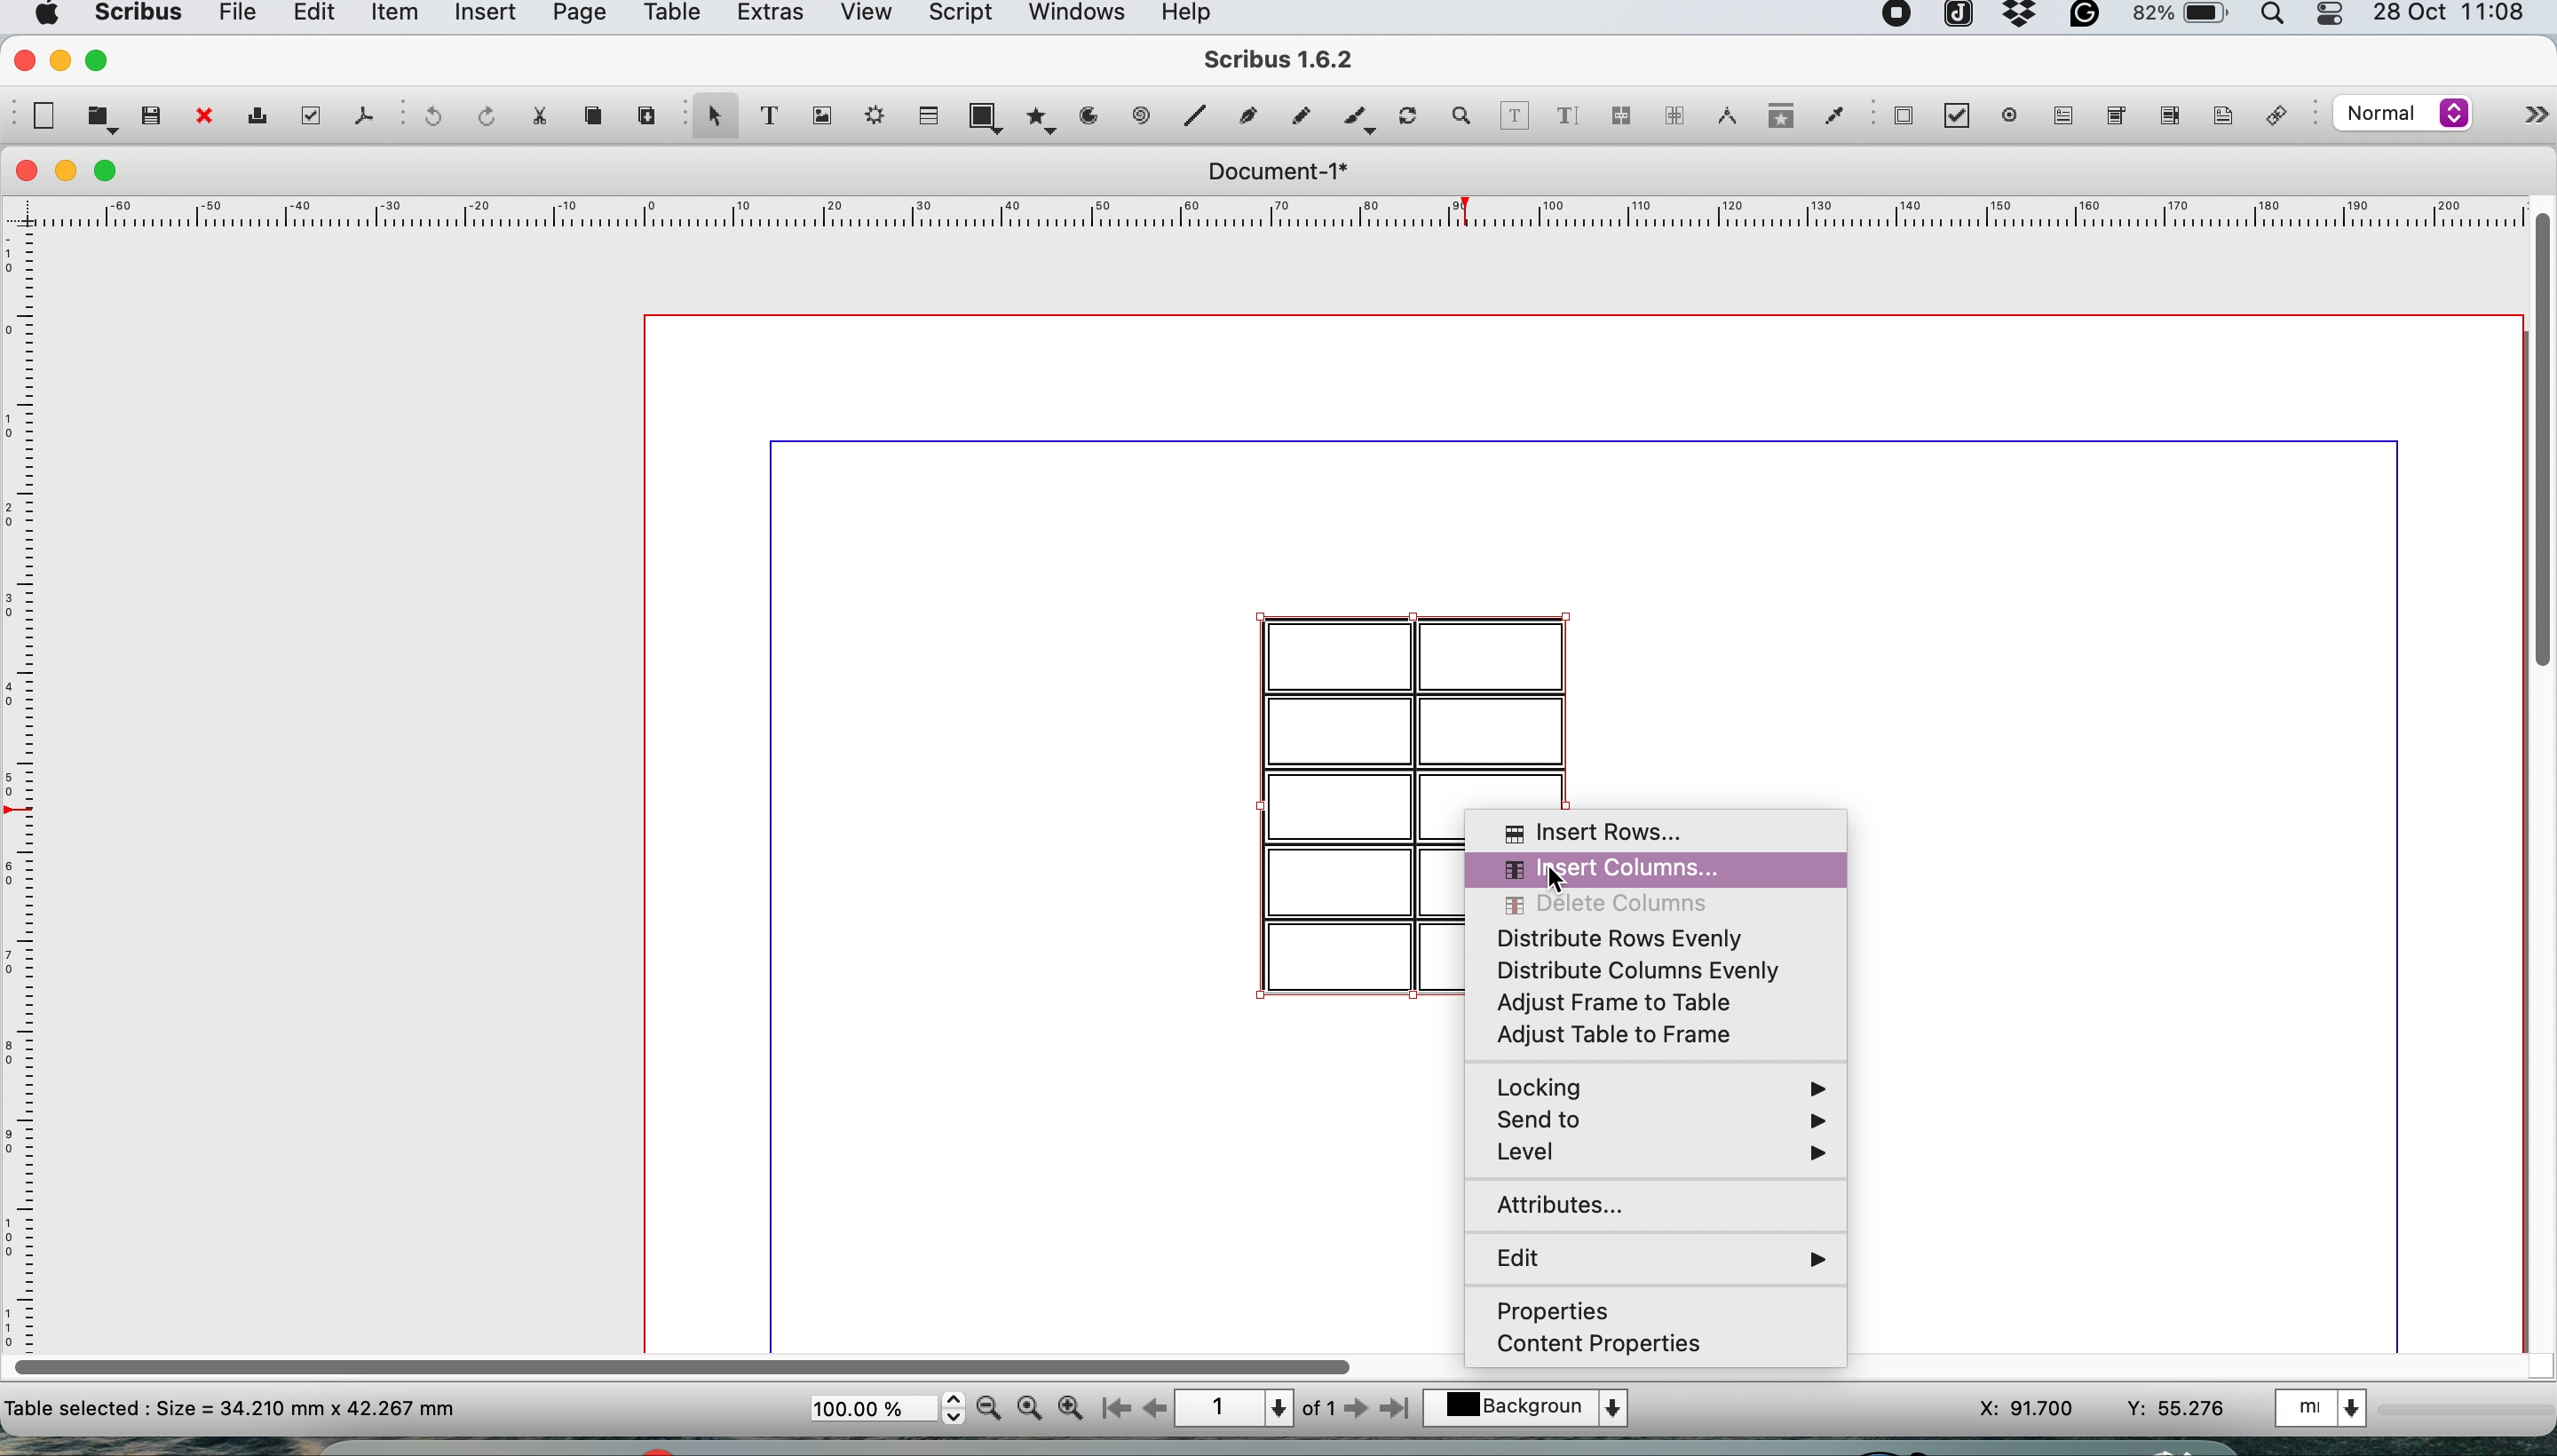  Describe the element at coordinates (25, 768) in the screenshot. I see `vertical scale` at that location.